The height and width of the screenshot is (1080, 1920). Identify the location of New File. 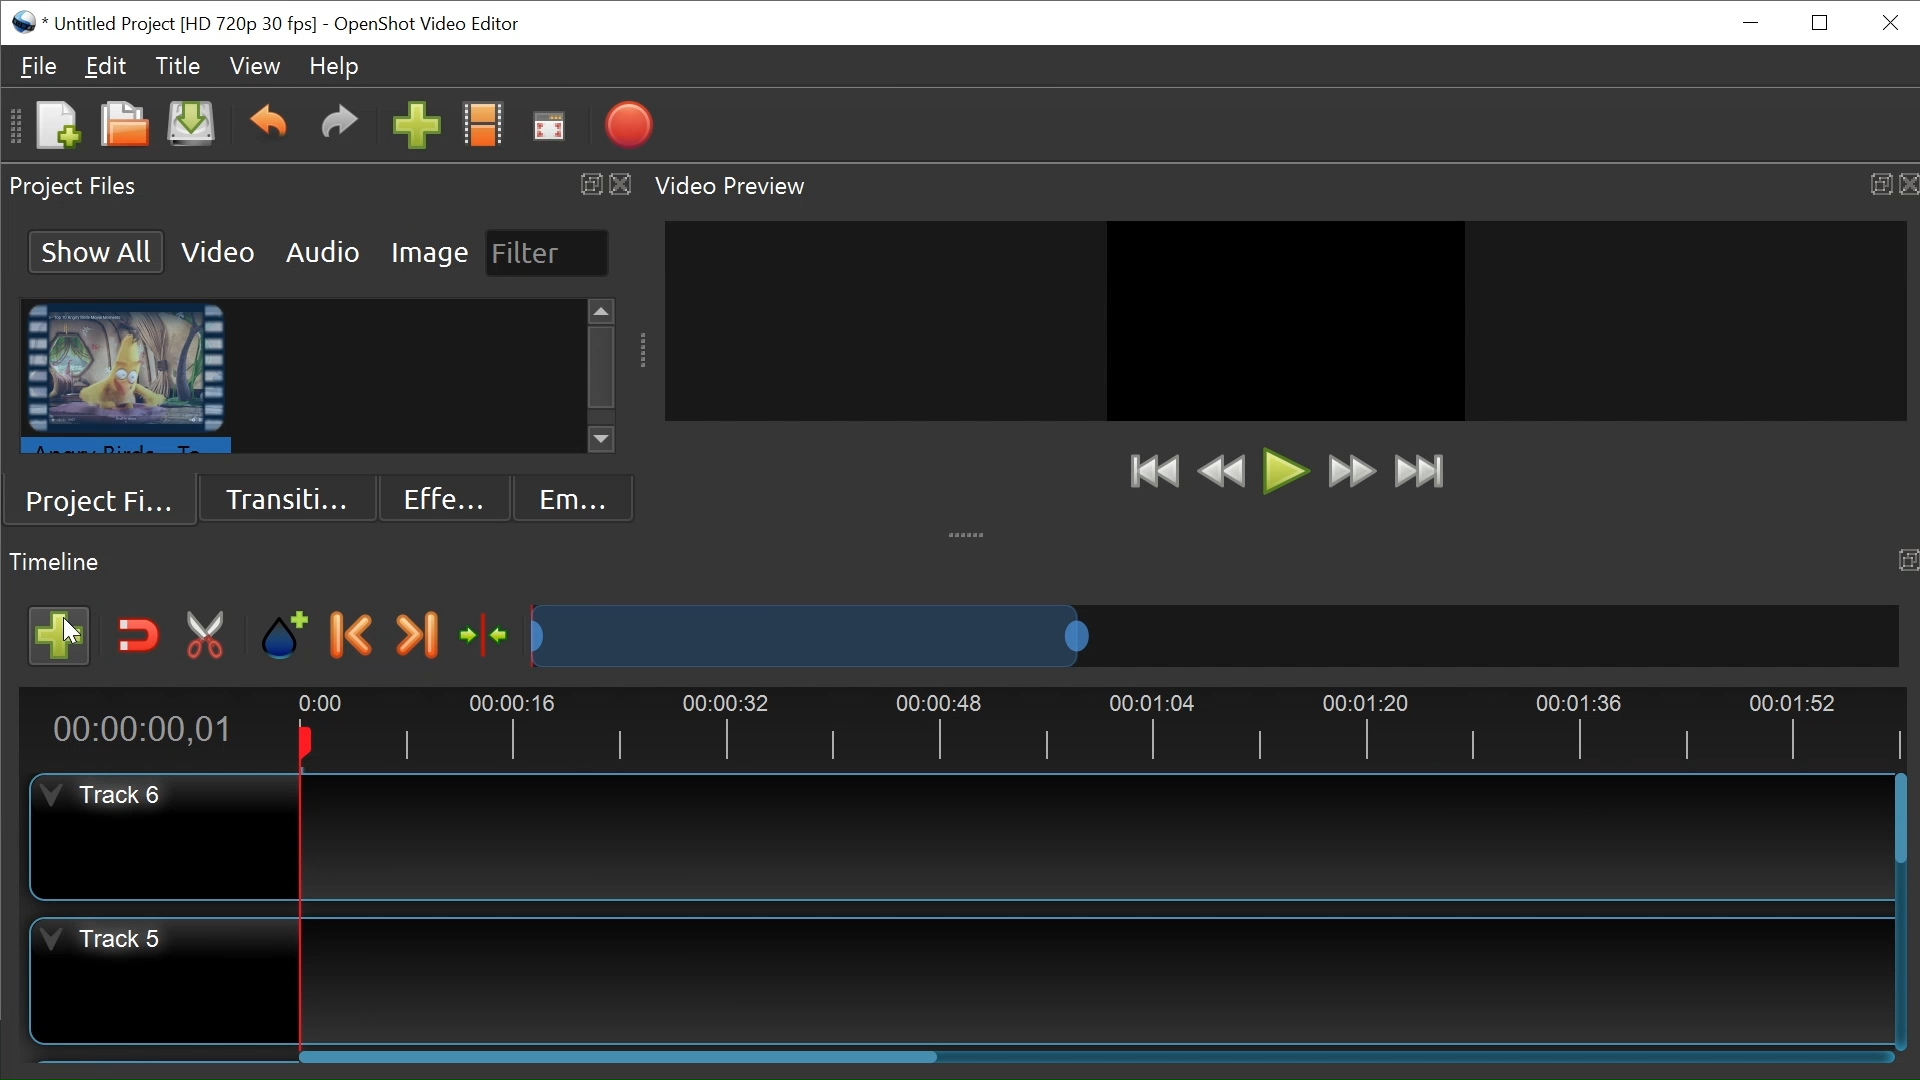
(189, 127).